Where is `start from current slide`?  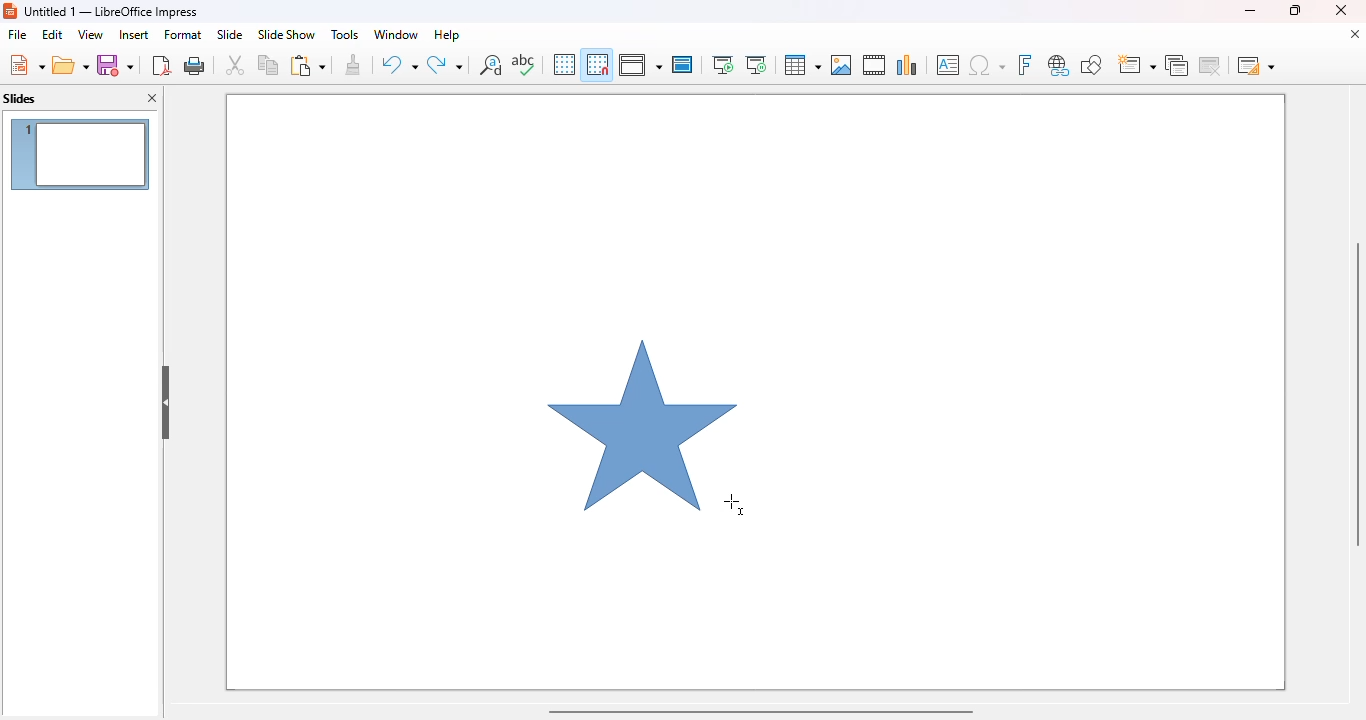
start from current slide is located at coordinates (756, 65).